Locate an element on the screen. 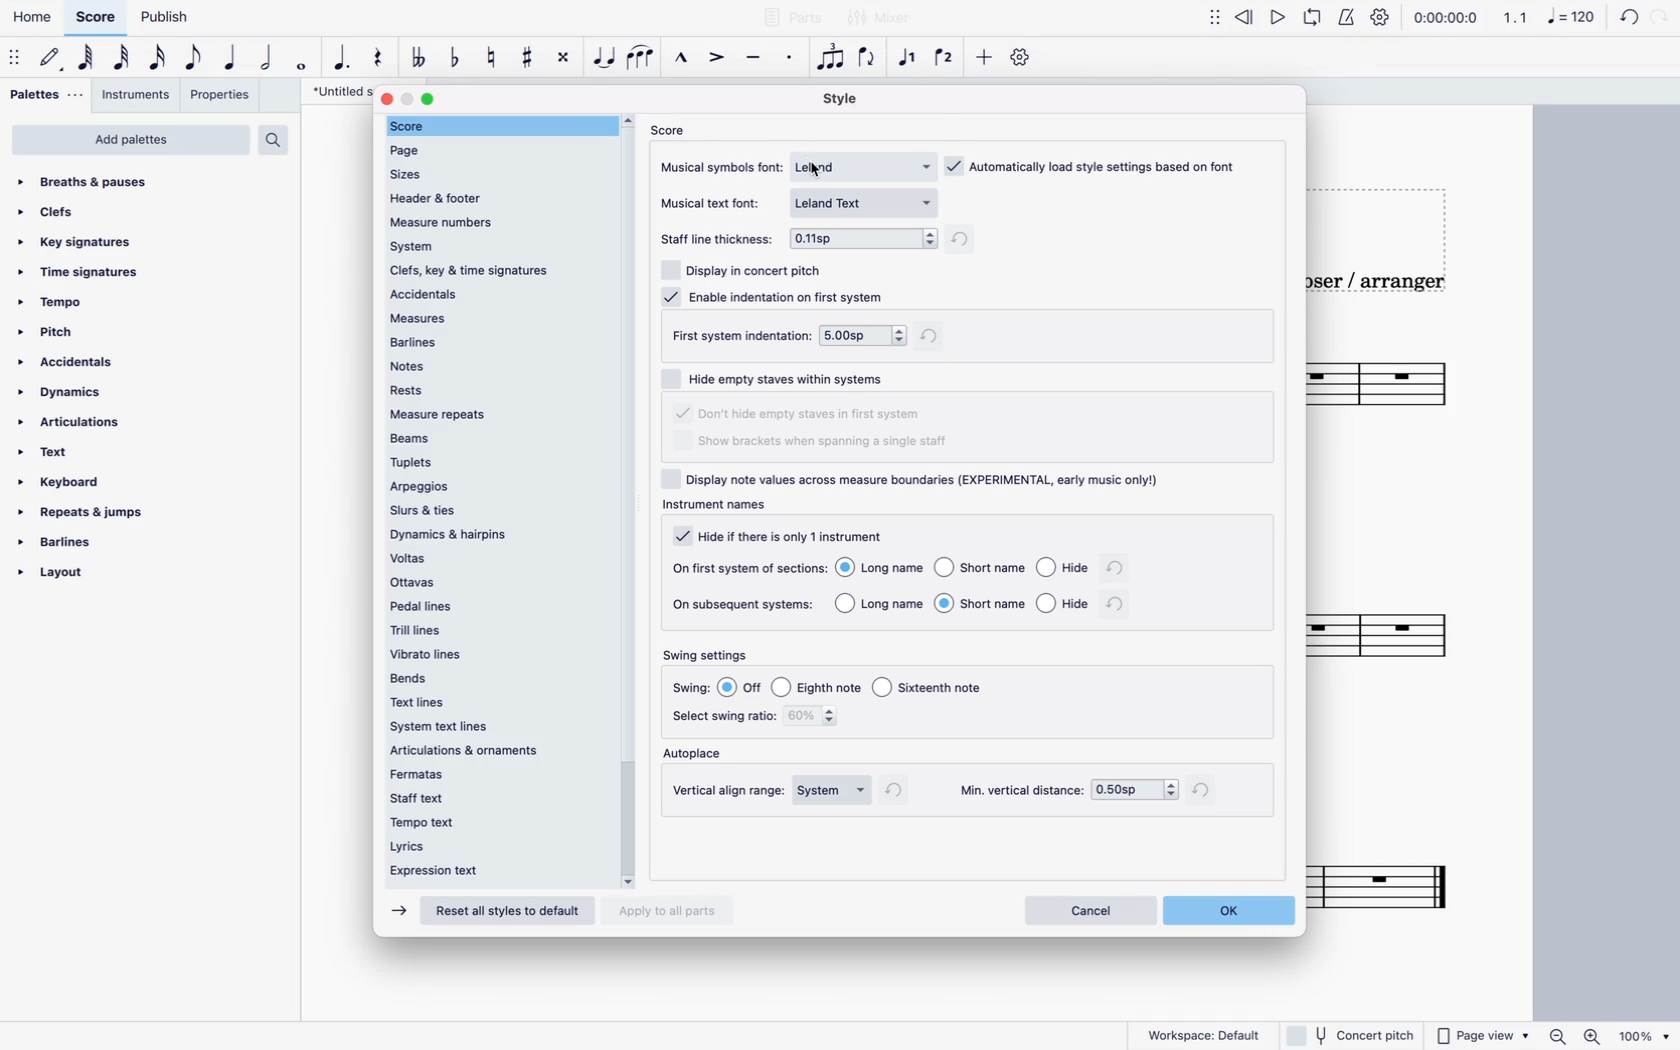 The image size is (1680, 1050). system is located at coordinates (833, 791).